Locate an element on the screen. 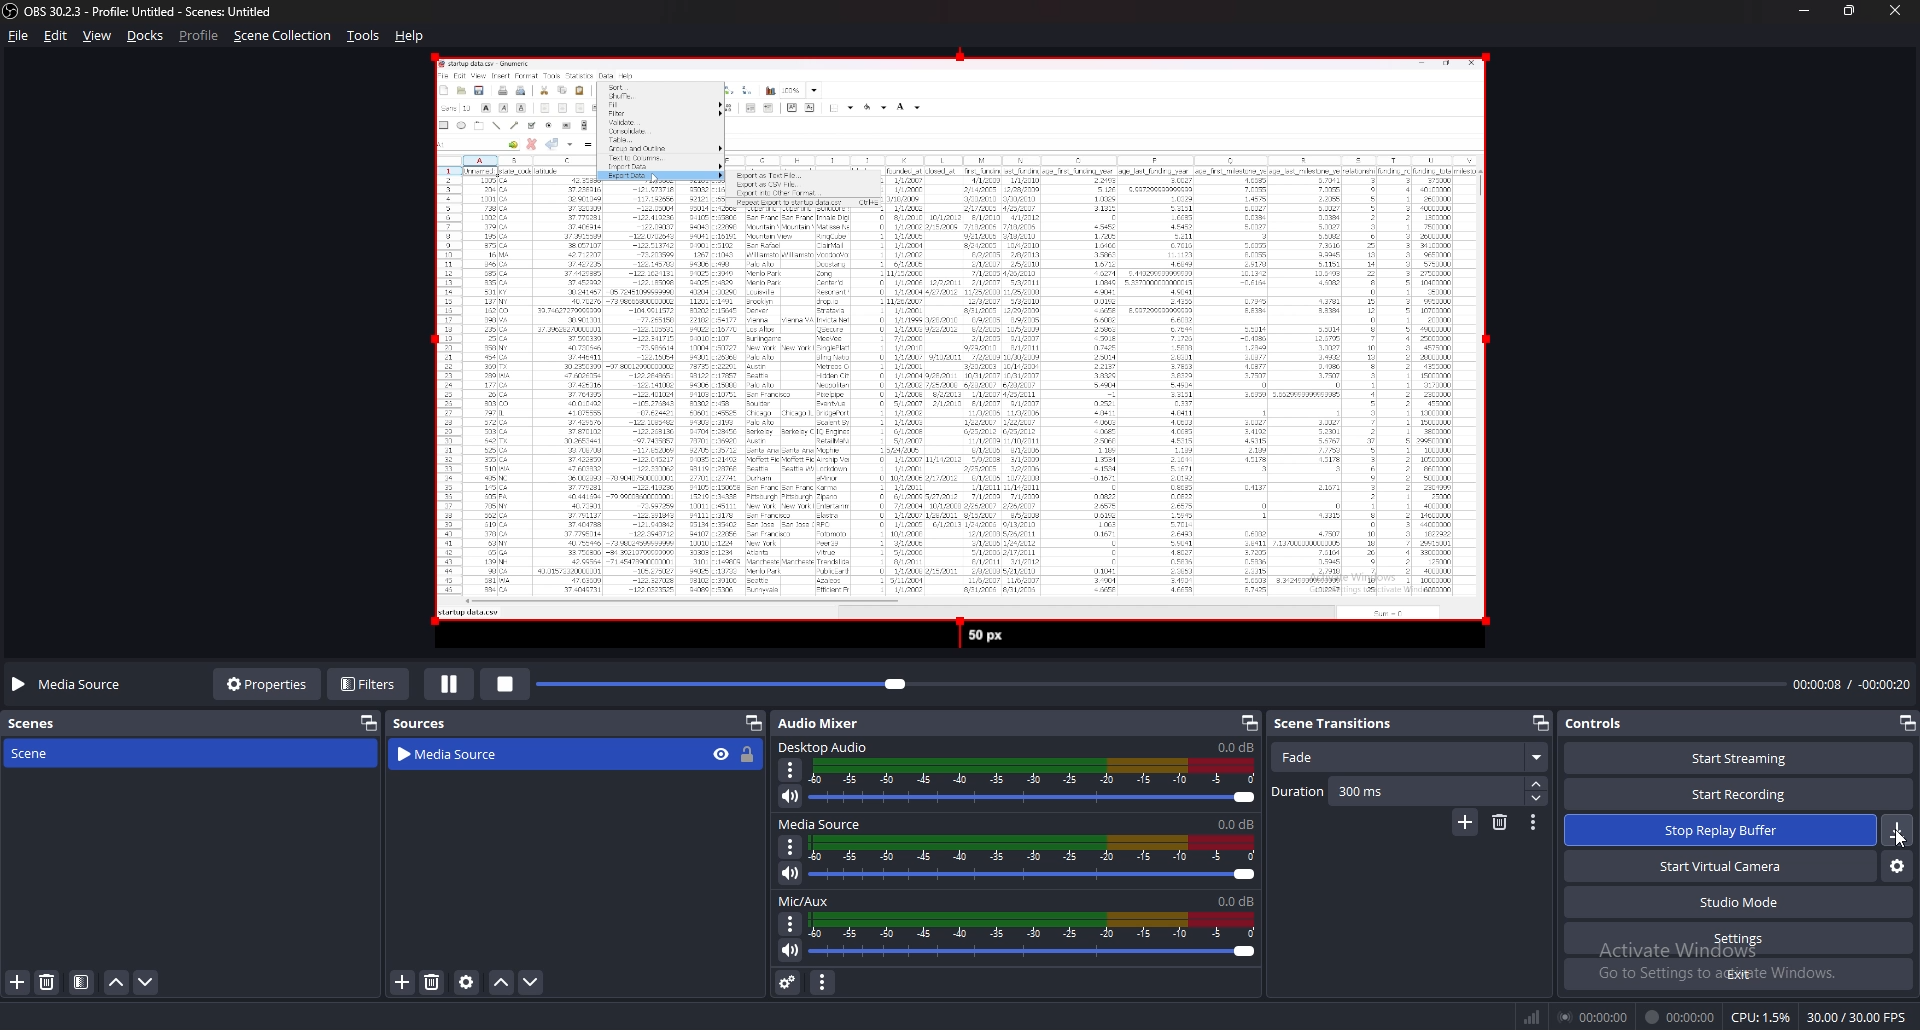  close is located at coordinates (1894, 10).